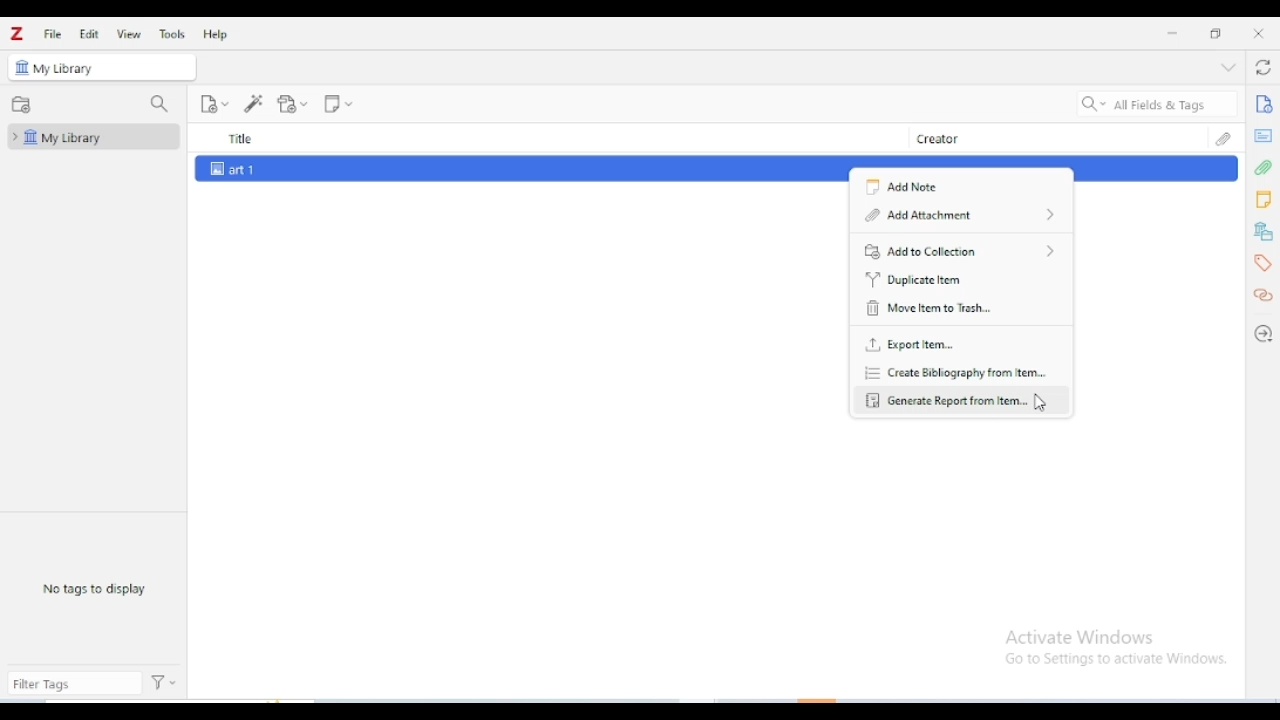  What do you see at coordinates (64, 69) in the screenshot?
I see `my library` at bounding box center [64, 69].